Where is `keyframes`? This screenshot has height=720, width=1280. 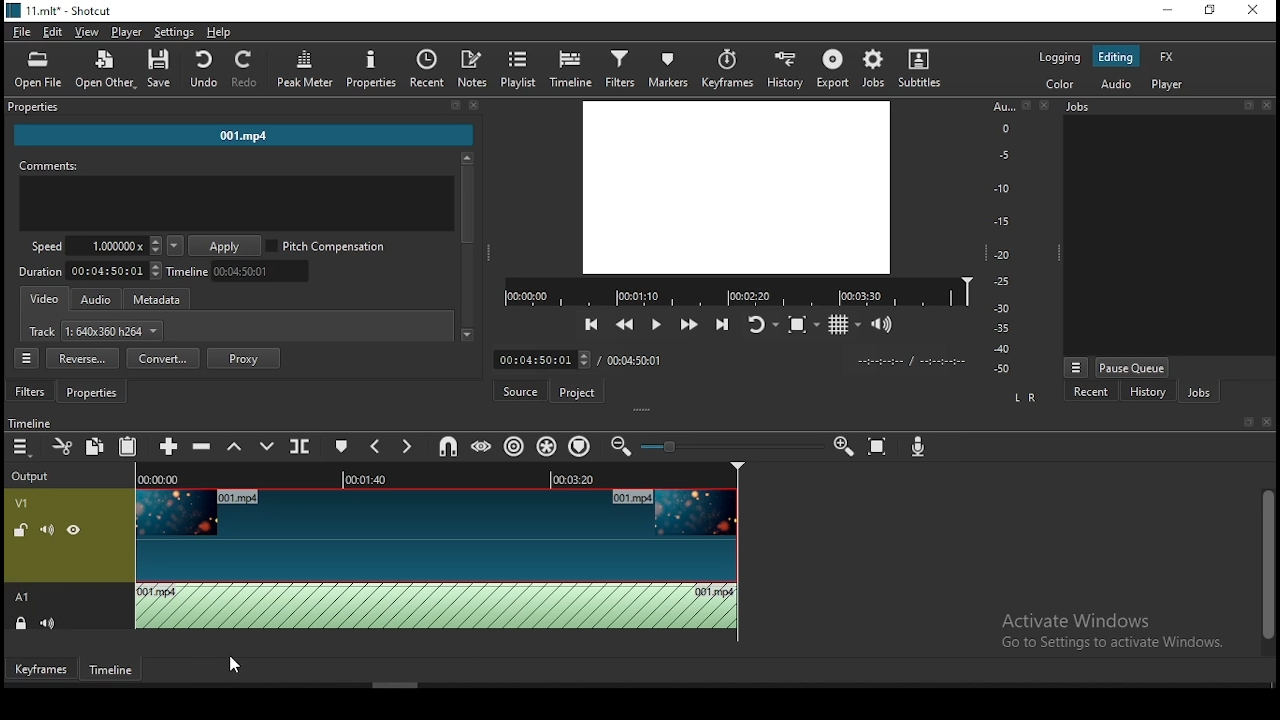
keyframes is located at coordinates (41, 670).